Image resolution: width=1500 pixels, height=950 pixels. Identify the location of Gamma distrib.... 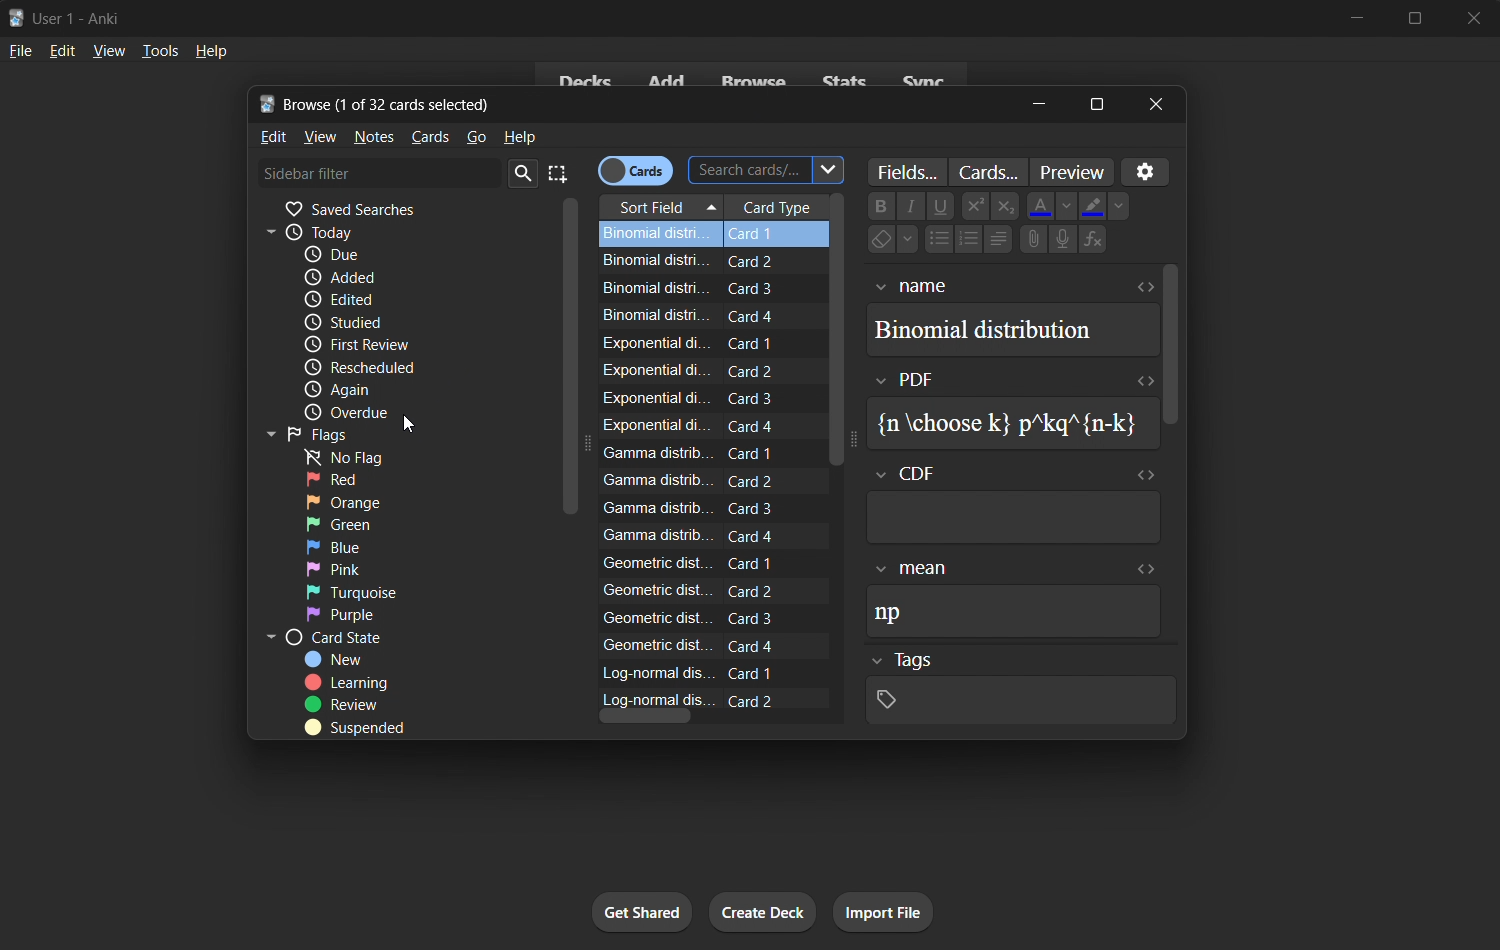
(655, 451).